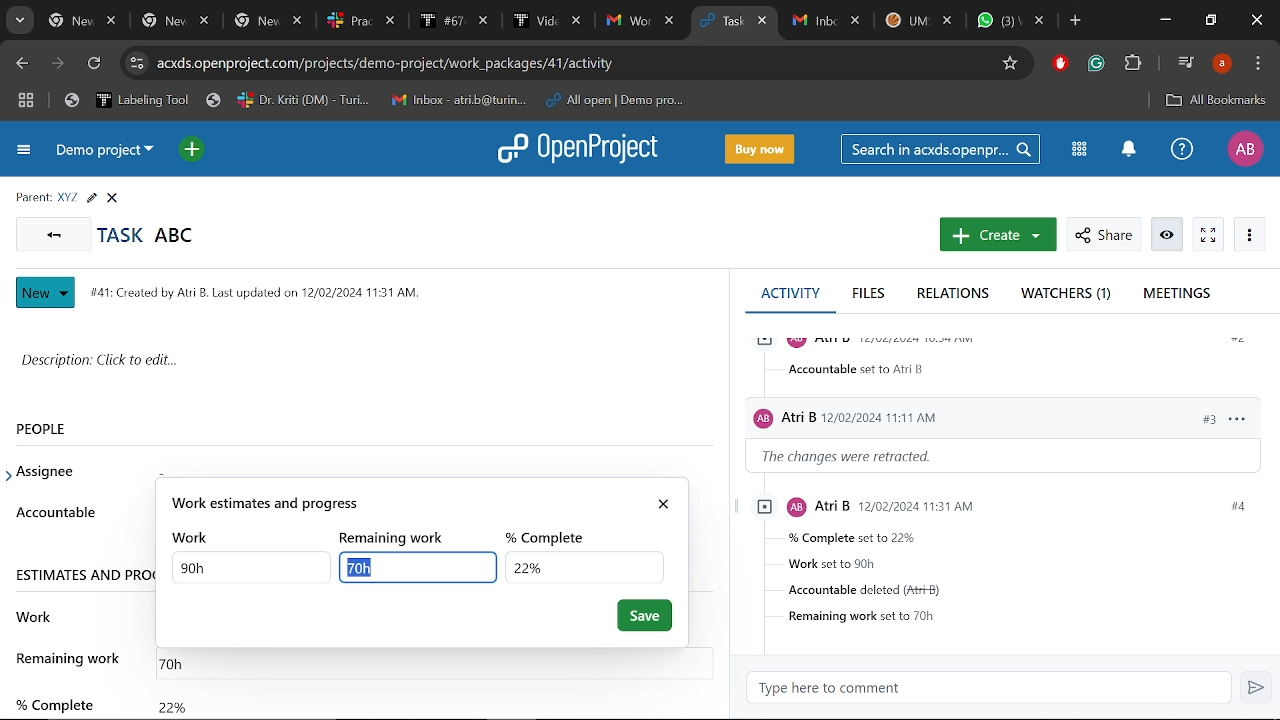  Describe the element at coordinates (1102, 235) in the screenshot. I see `Share` at that location.